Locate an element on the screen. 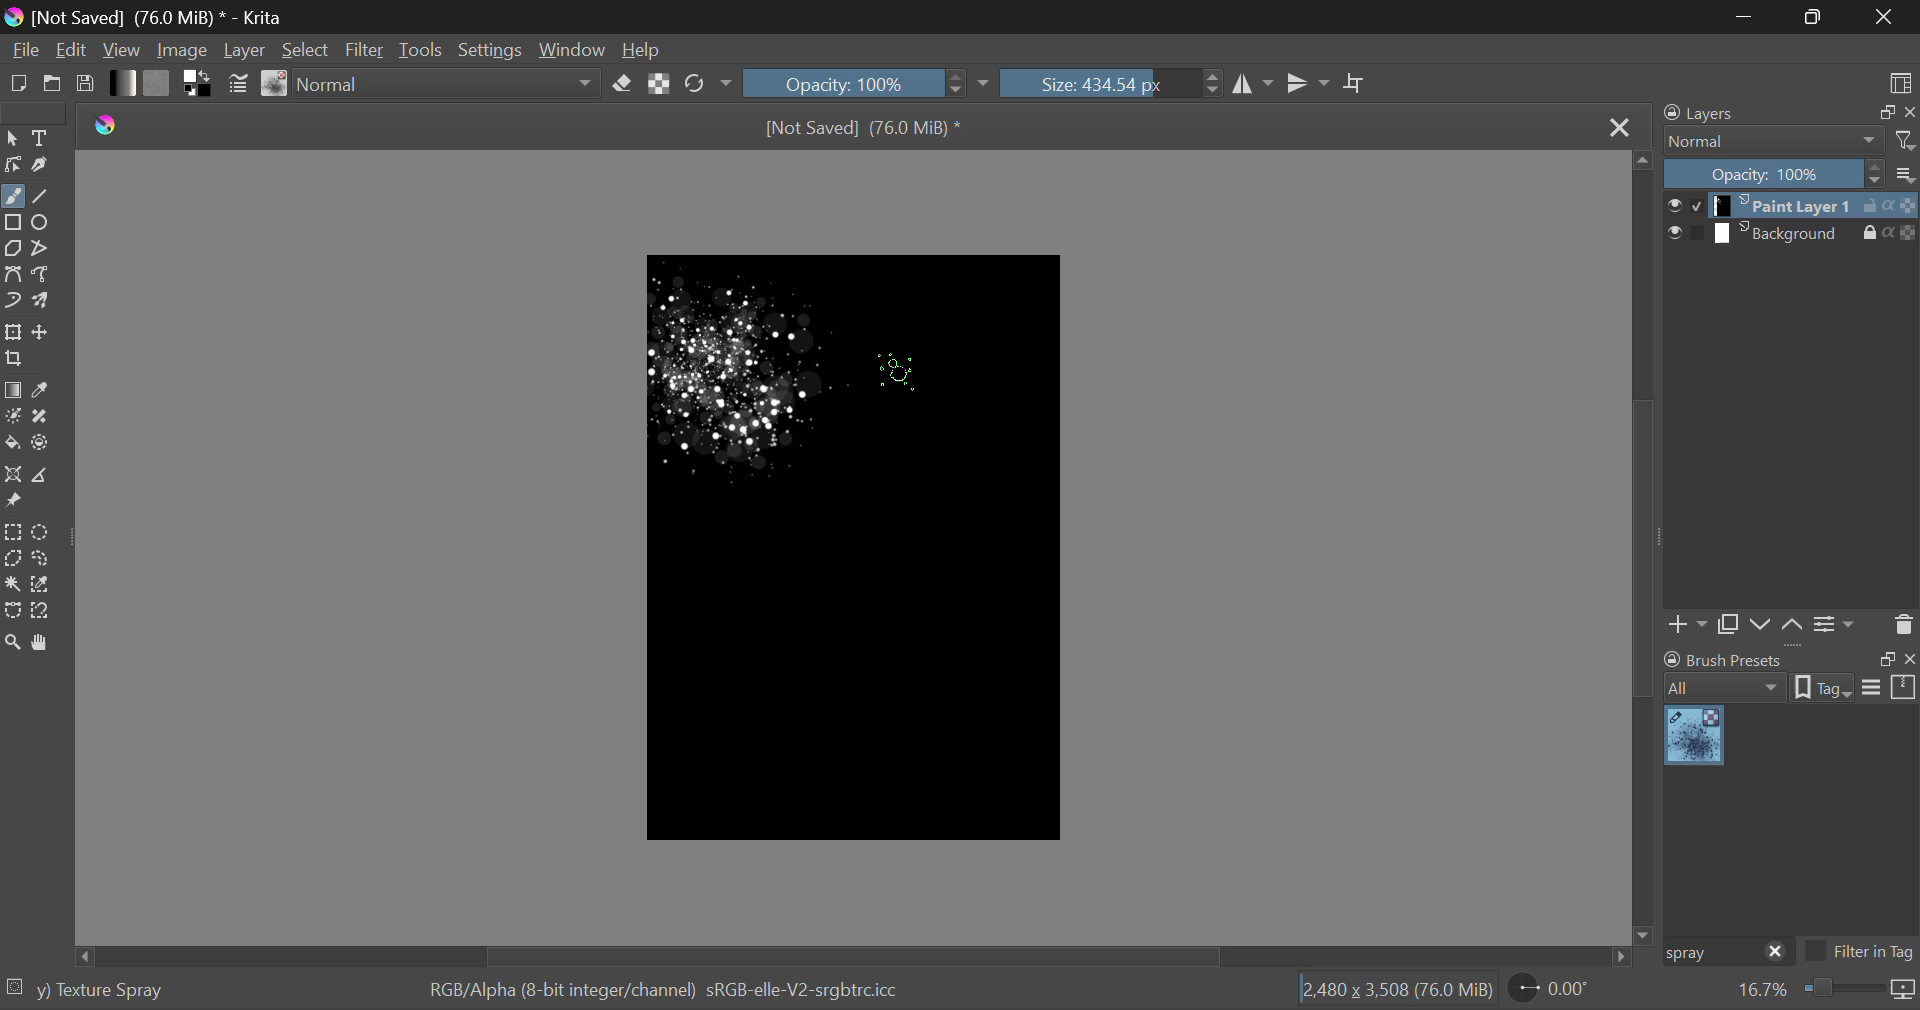  Colors in Use is located at coordinates (199, 84).